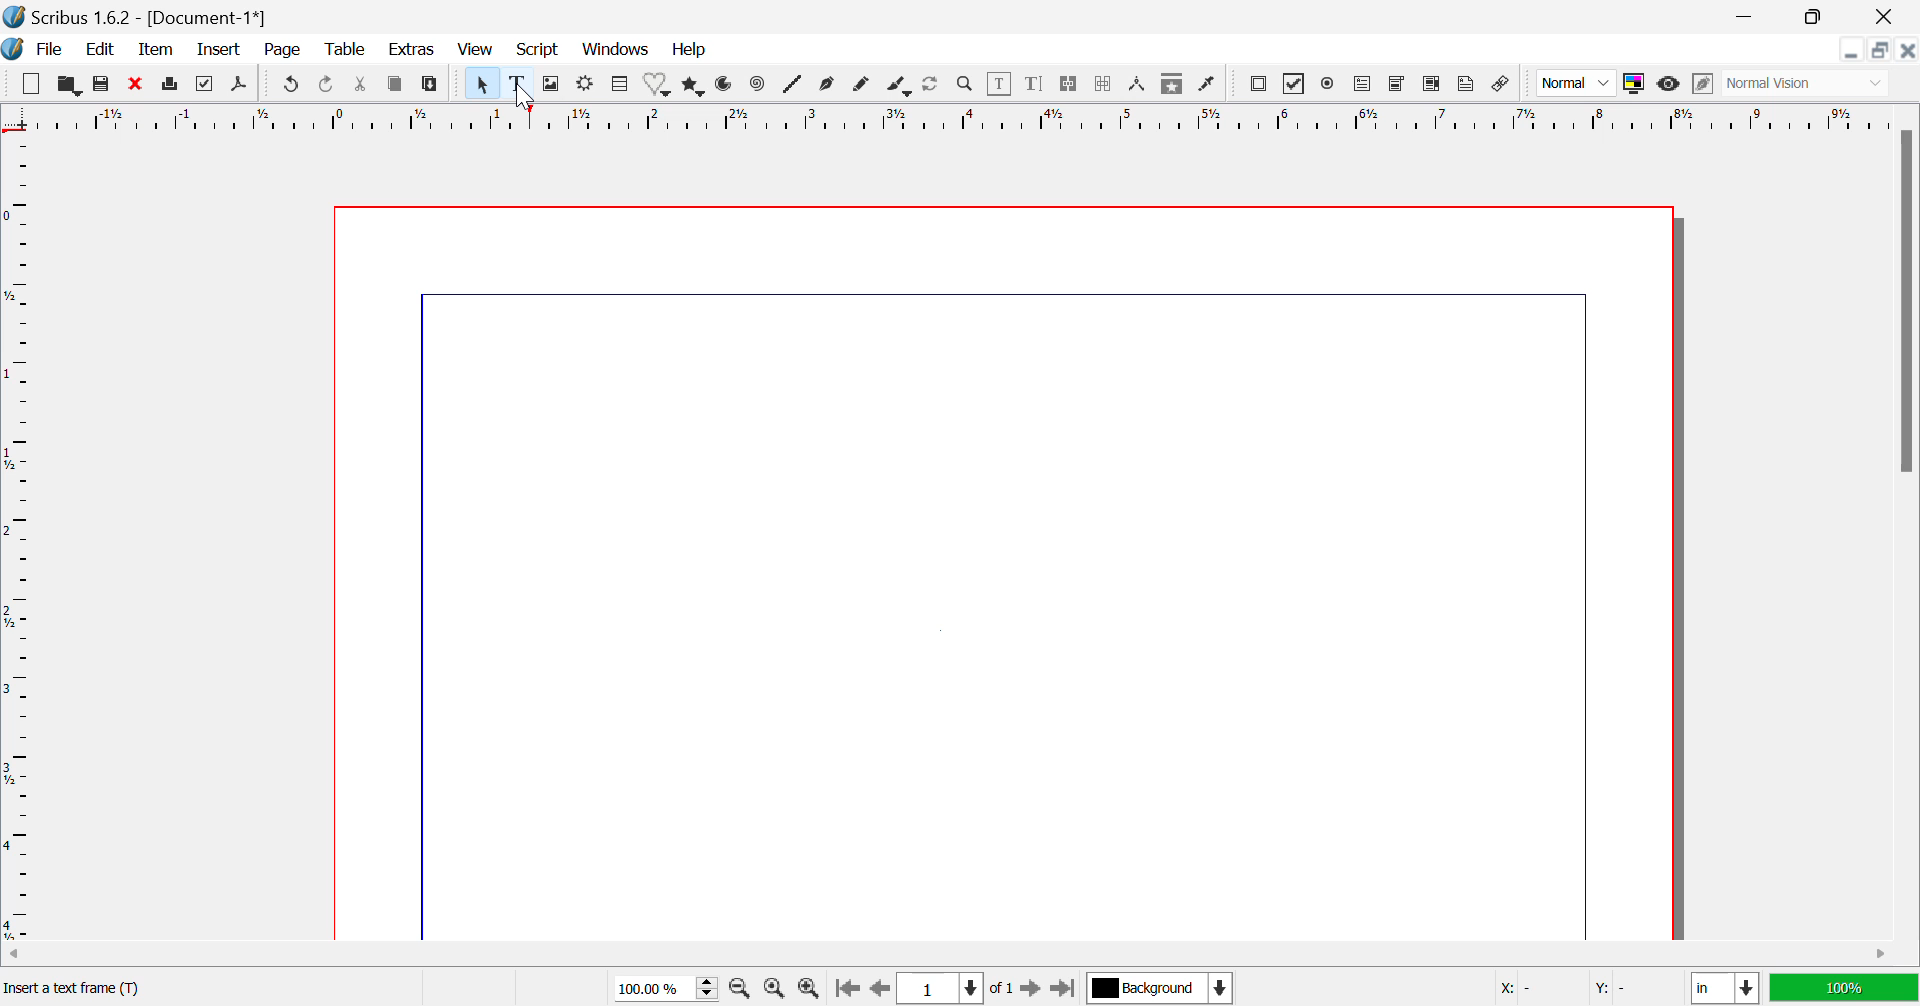 Image resolution: width=1920 pixels, height=1006 pixels. I want to click on Pdf Push button, so click(1259, 86).